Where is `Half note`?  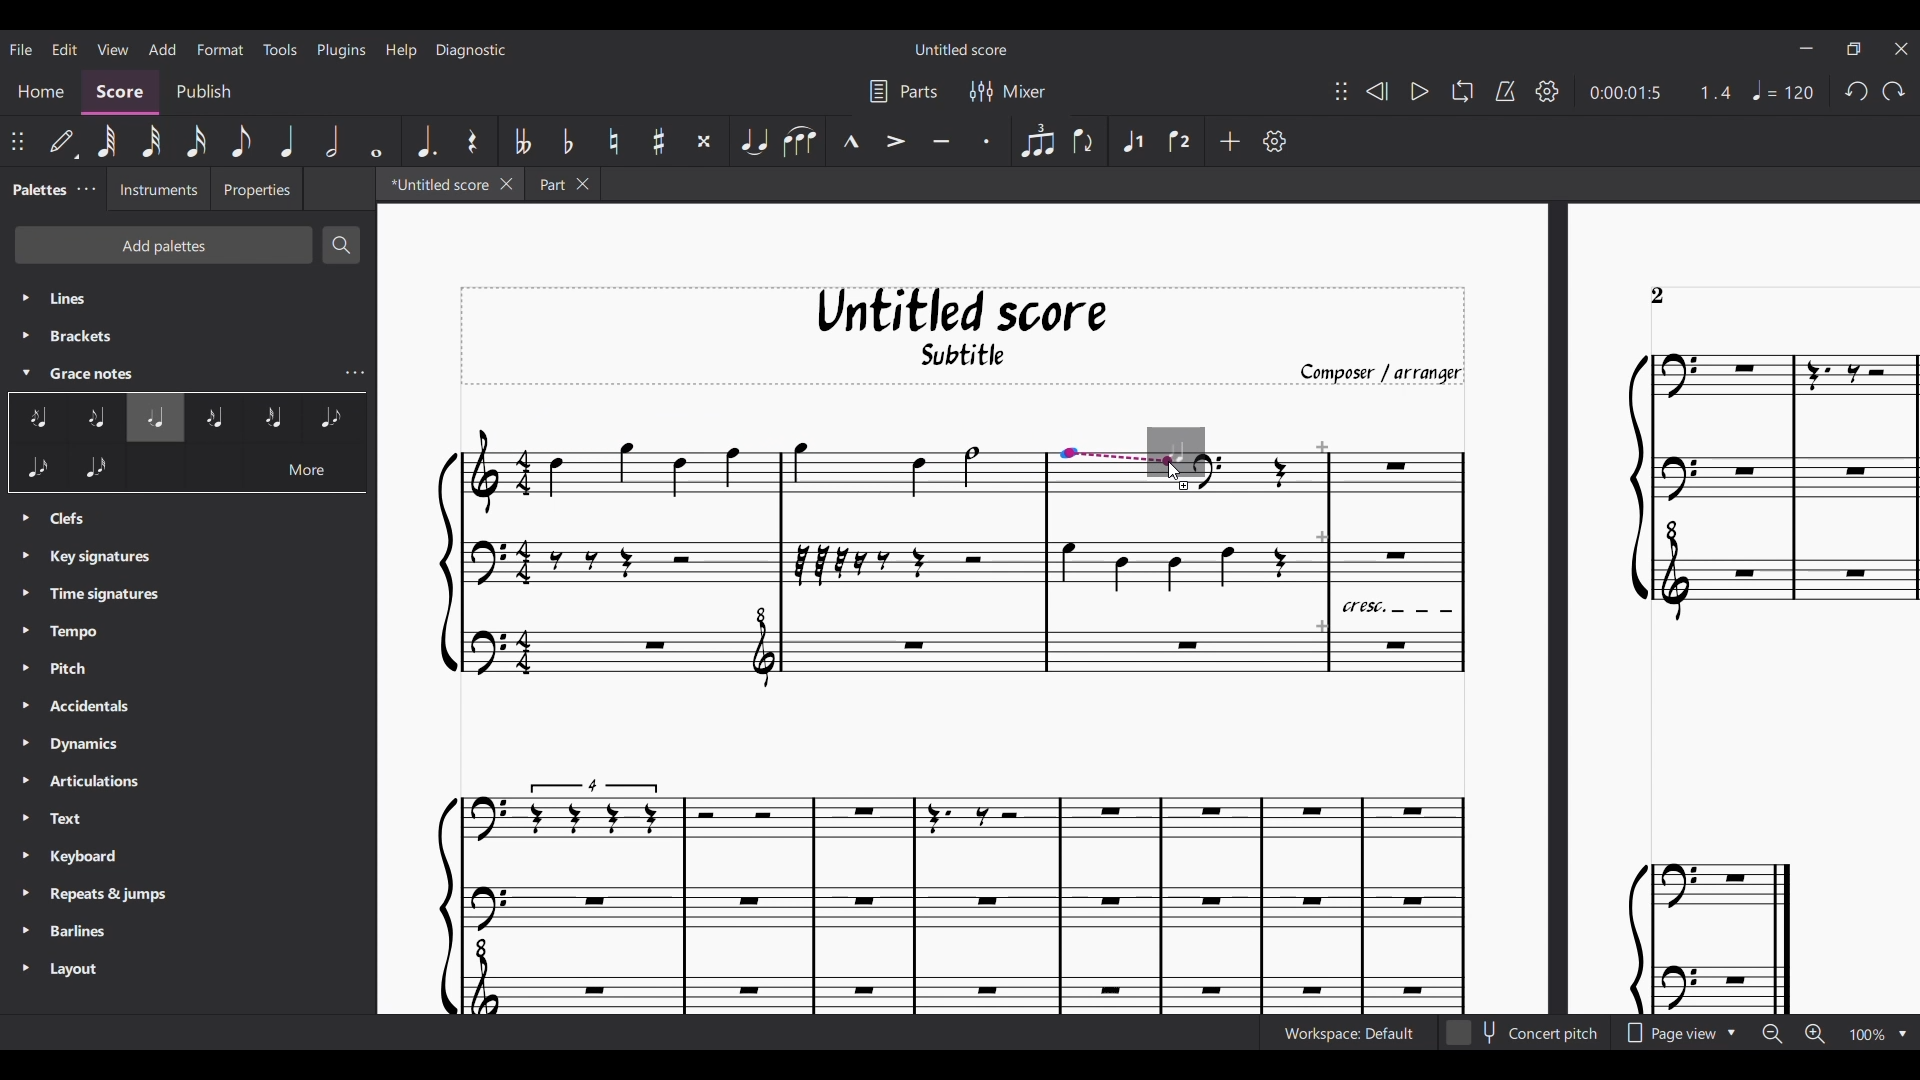
Half note is located at coordinates (331, 141).